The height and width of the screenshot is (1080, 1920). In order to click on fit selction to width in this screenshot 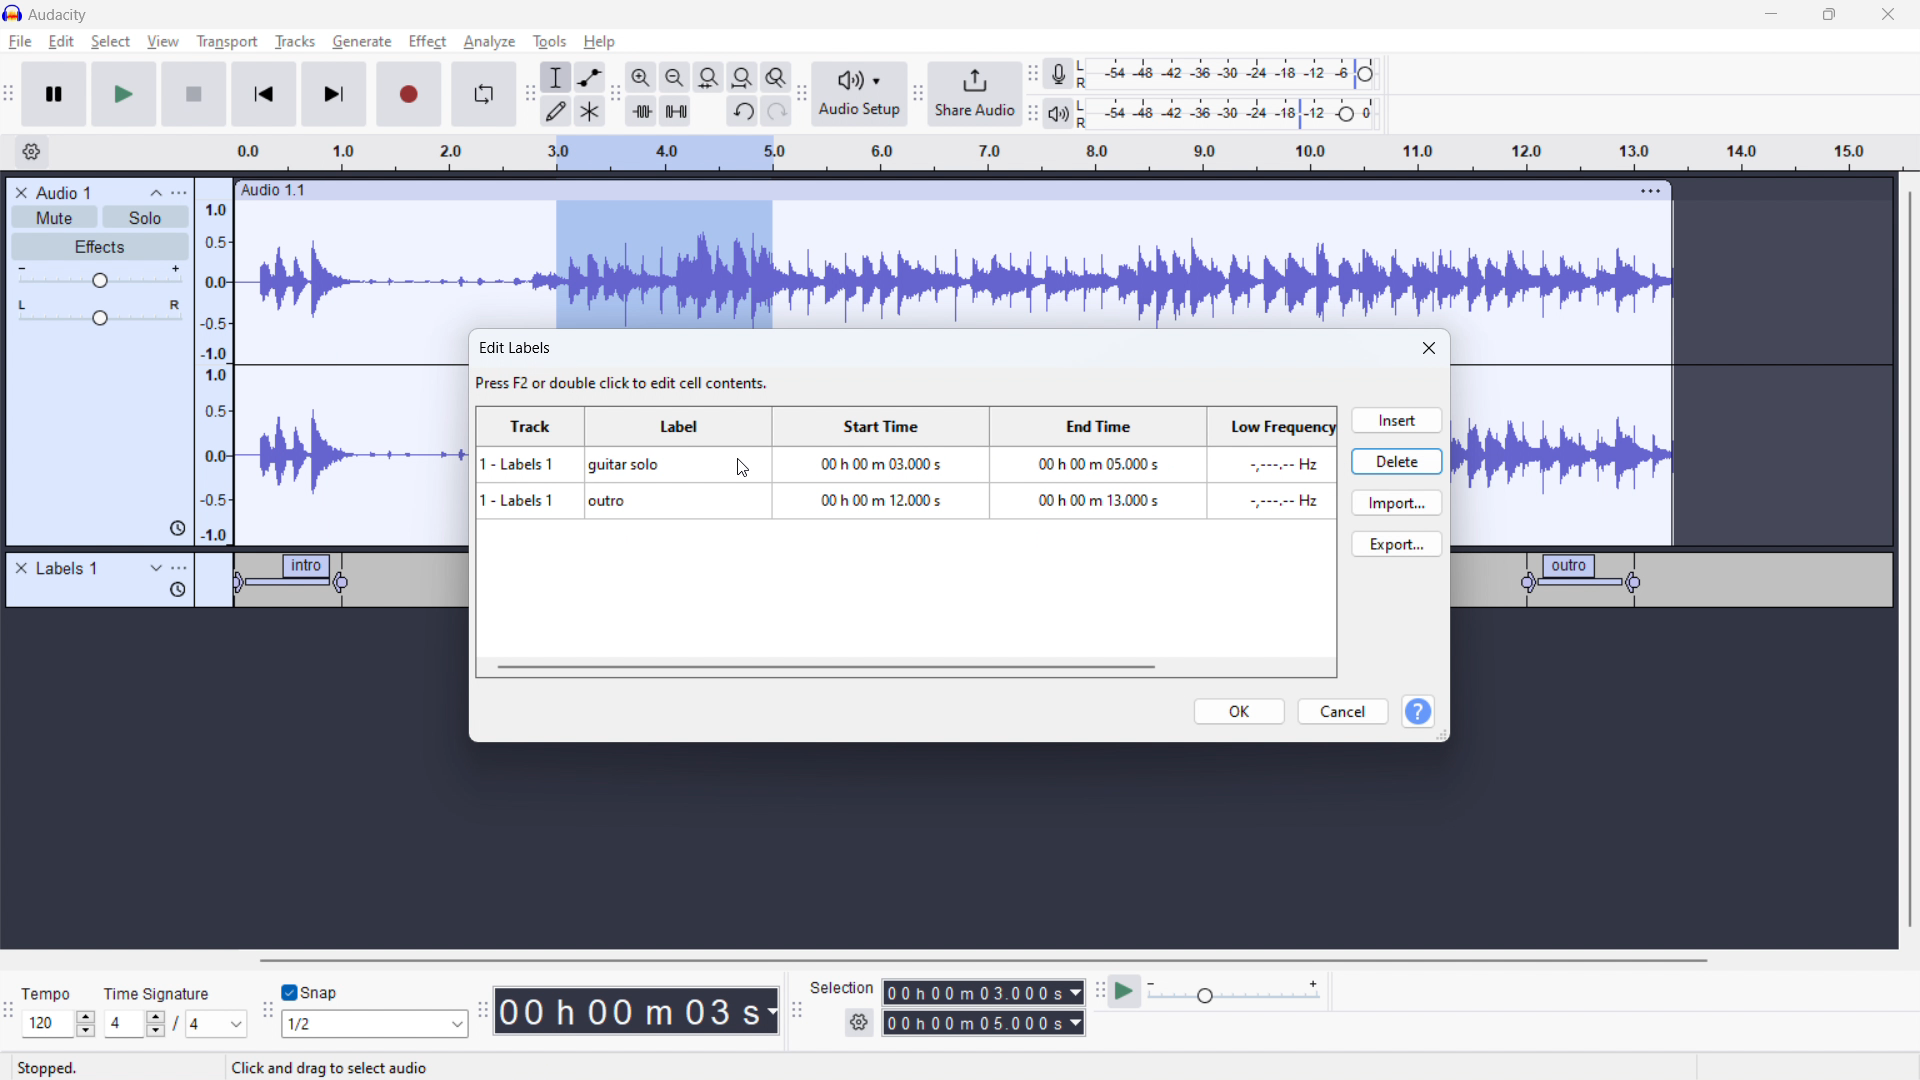, I will do `click(709, 78)`.